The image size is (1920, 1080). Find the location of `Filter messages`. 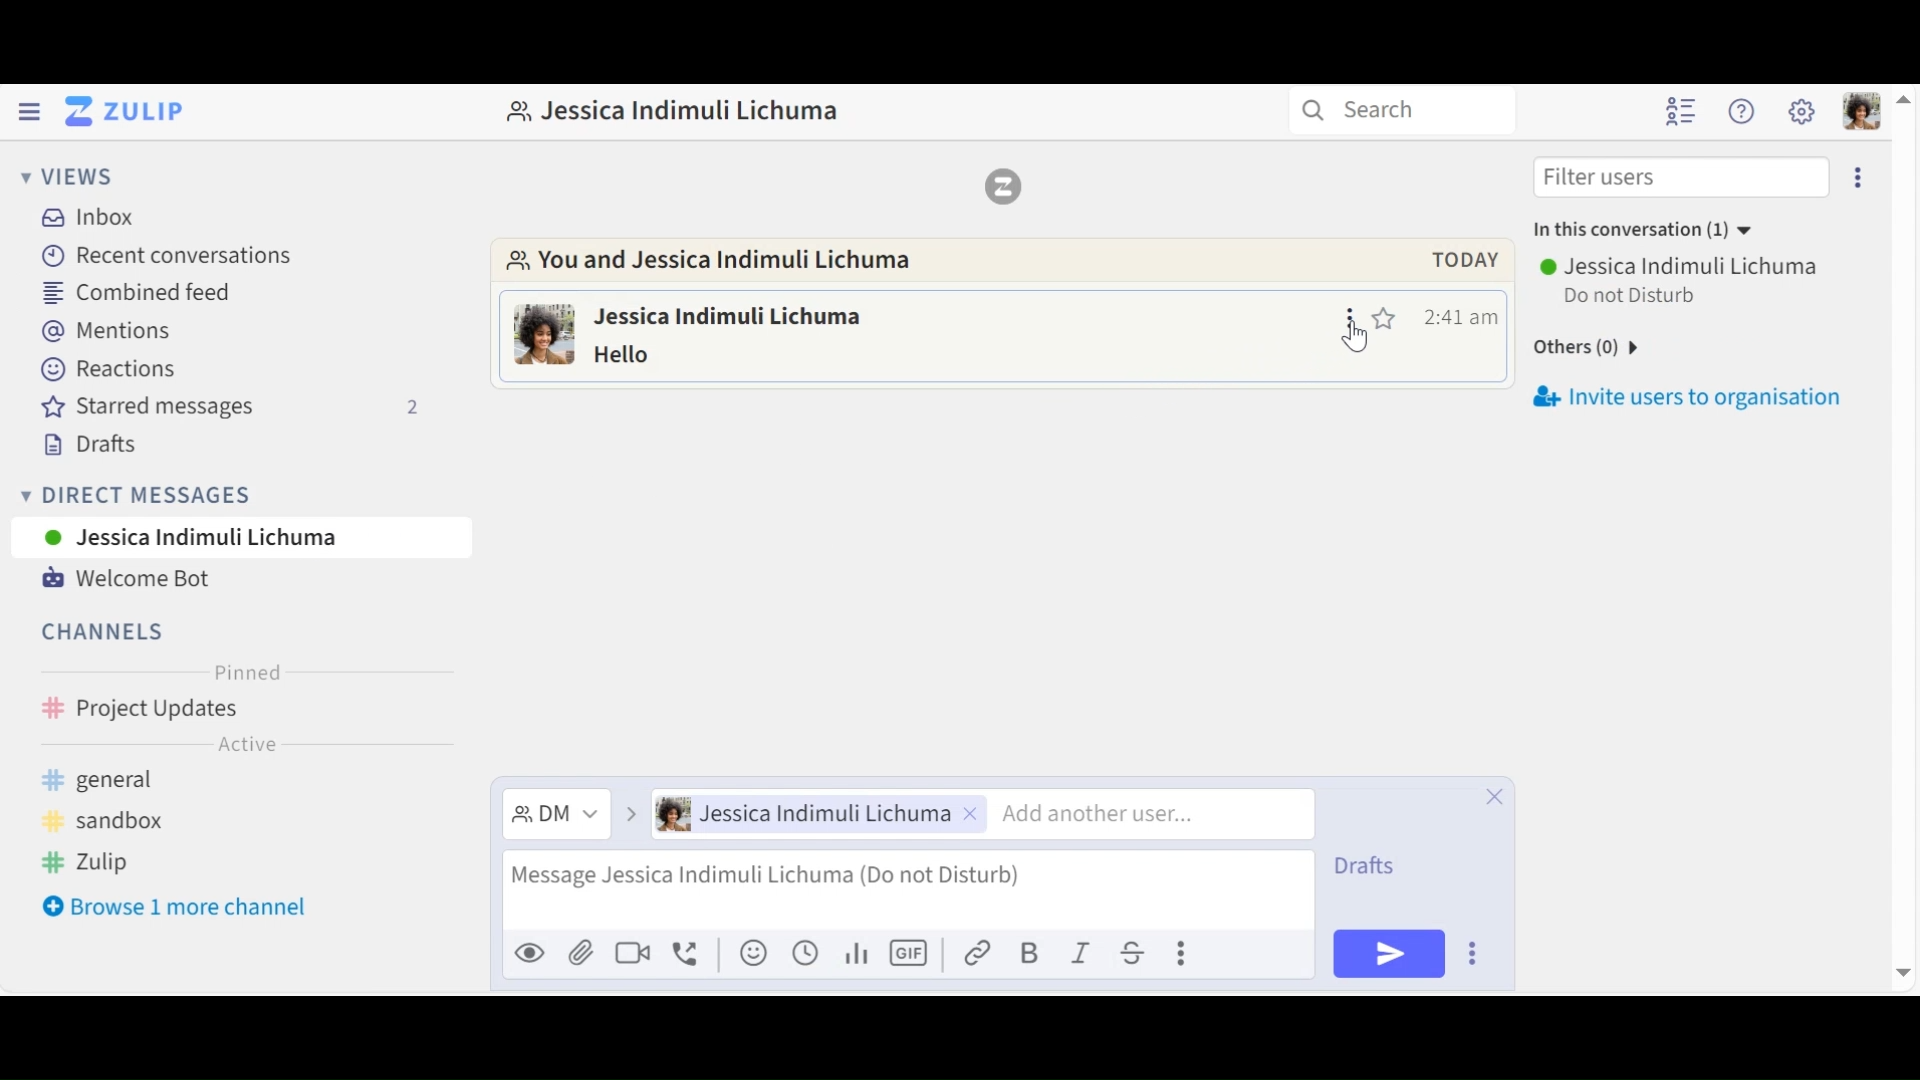

Filter messages is located at coordinates (555, 816).